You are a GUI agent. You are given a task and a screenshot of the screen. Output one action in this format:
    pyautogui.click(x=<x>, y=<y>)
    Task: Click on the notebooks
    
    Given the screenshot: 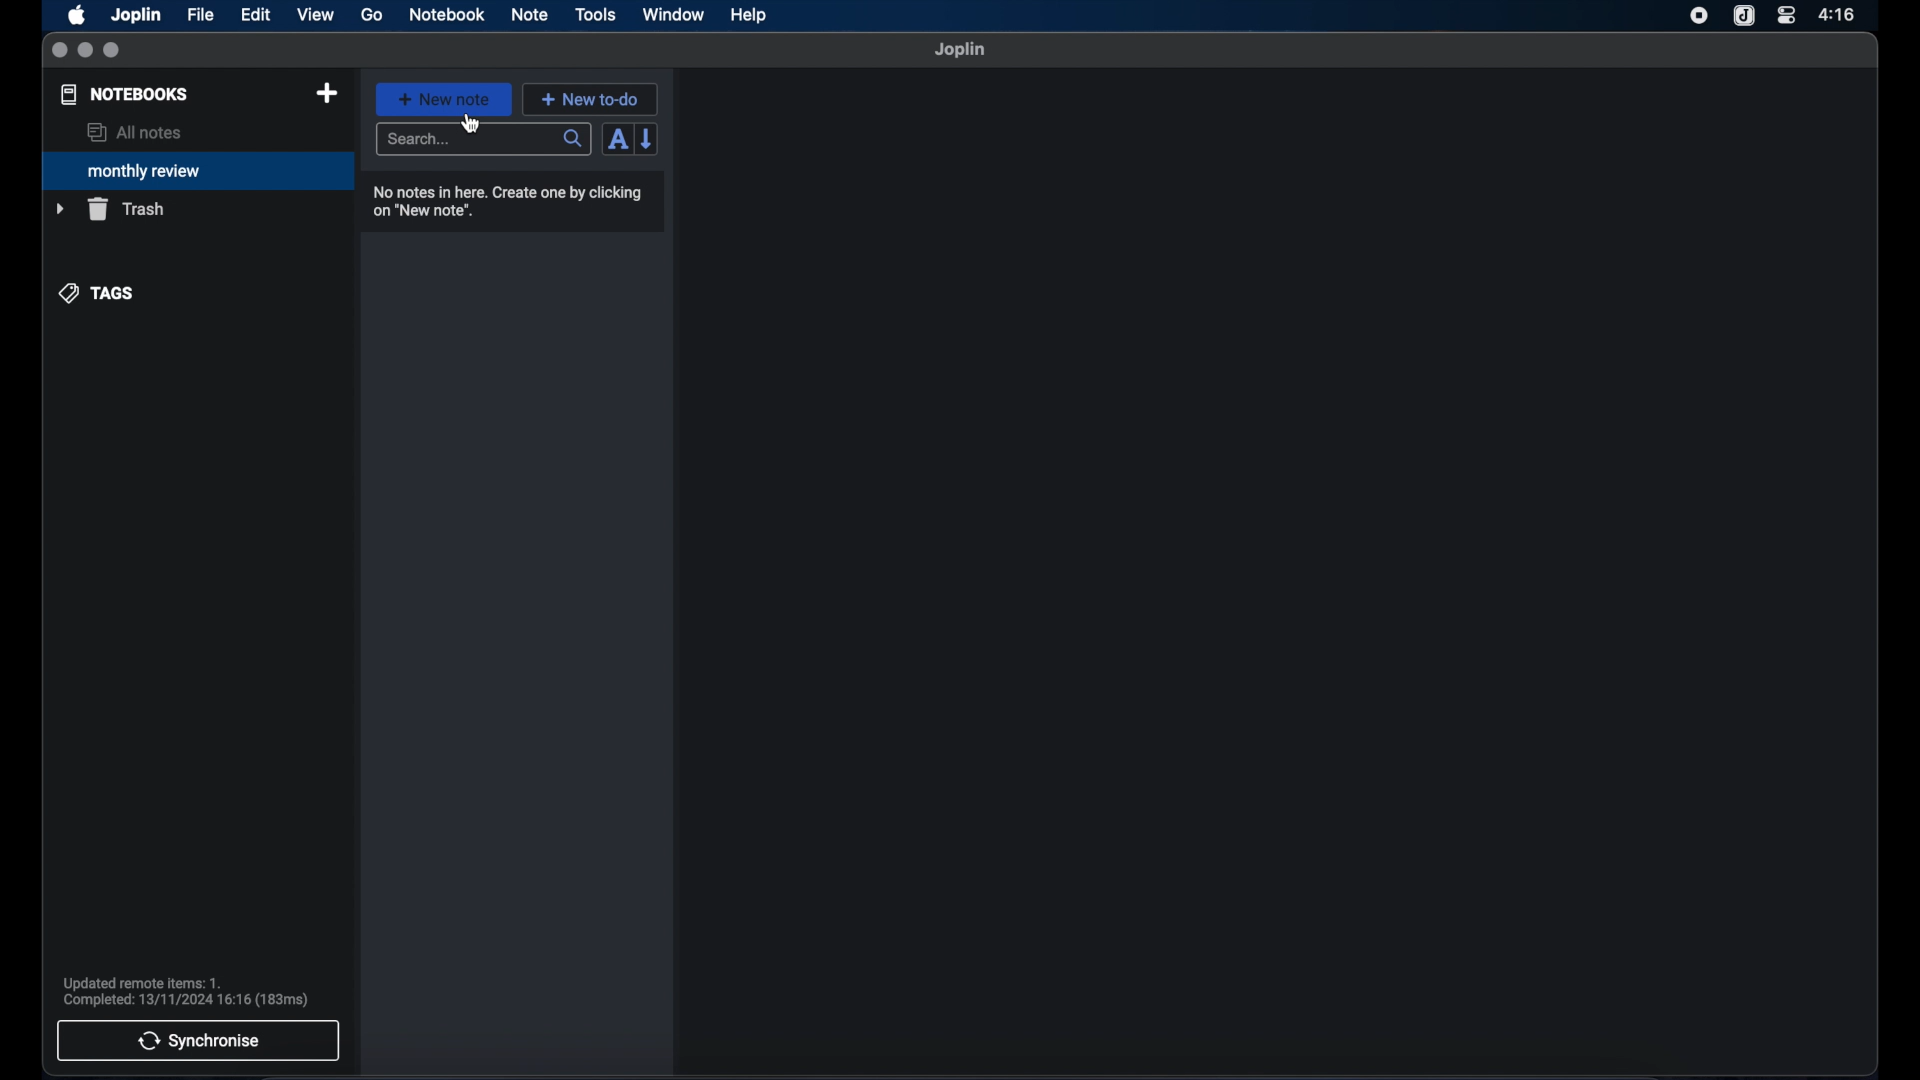 What is the action you would take?
    pyautogui.click(x=125, y=94)
    